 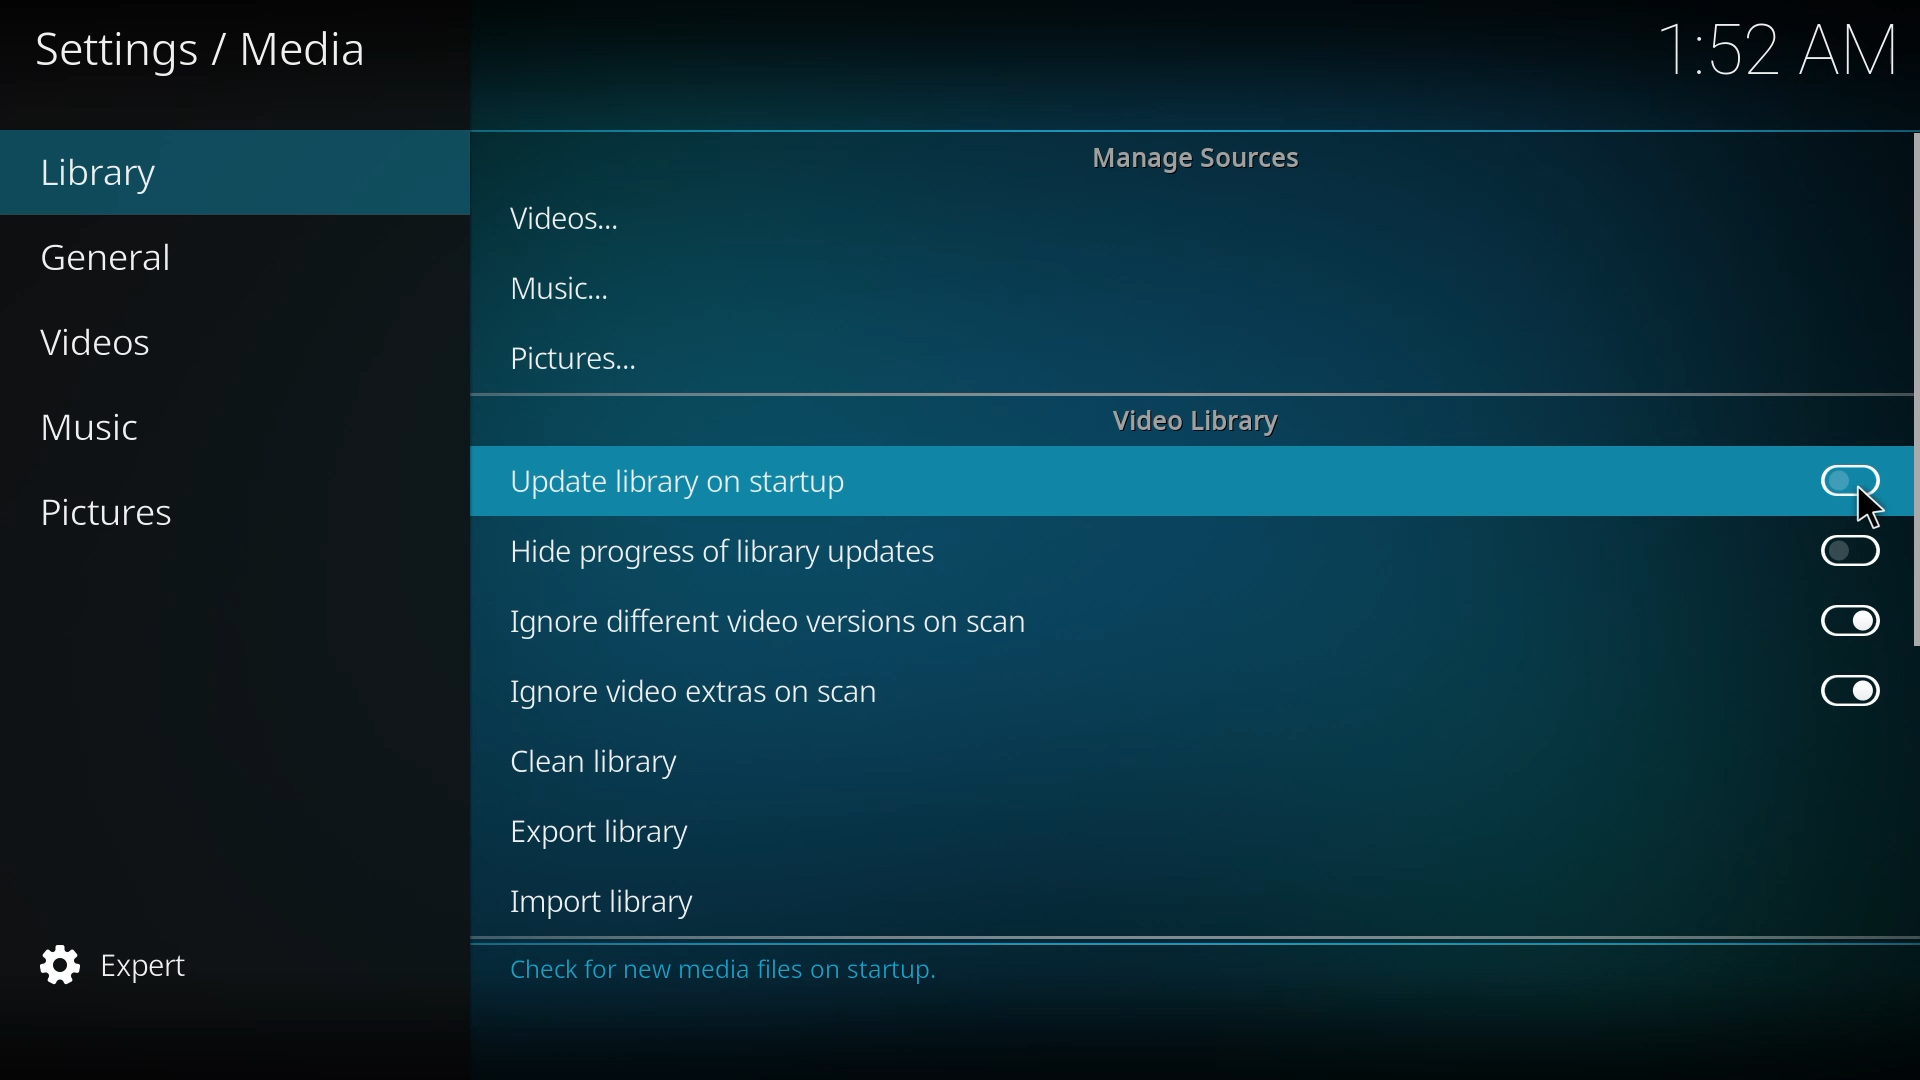 What do you see at coordinates (775, 622) in the screenshot?
I see `ignore different video versions on scan` at bounding box center [775, 622].